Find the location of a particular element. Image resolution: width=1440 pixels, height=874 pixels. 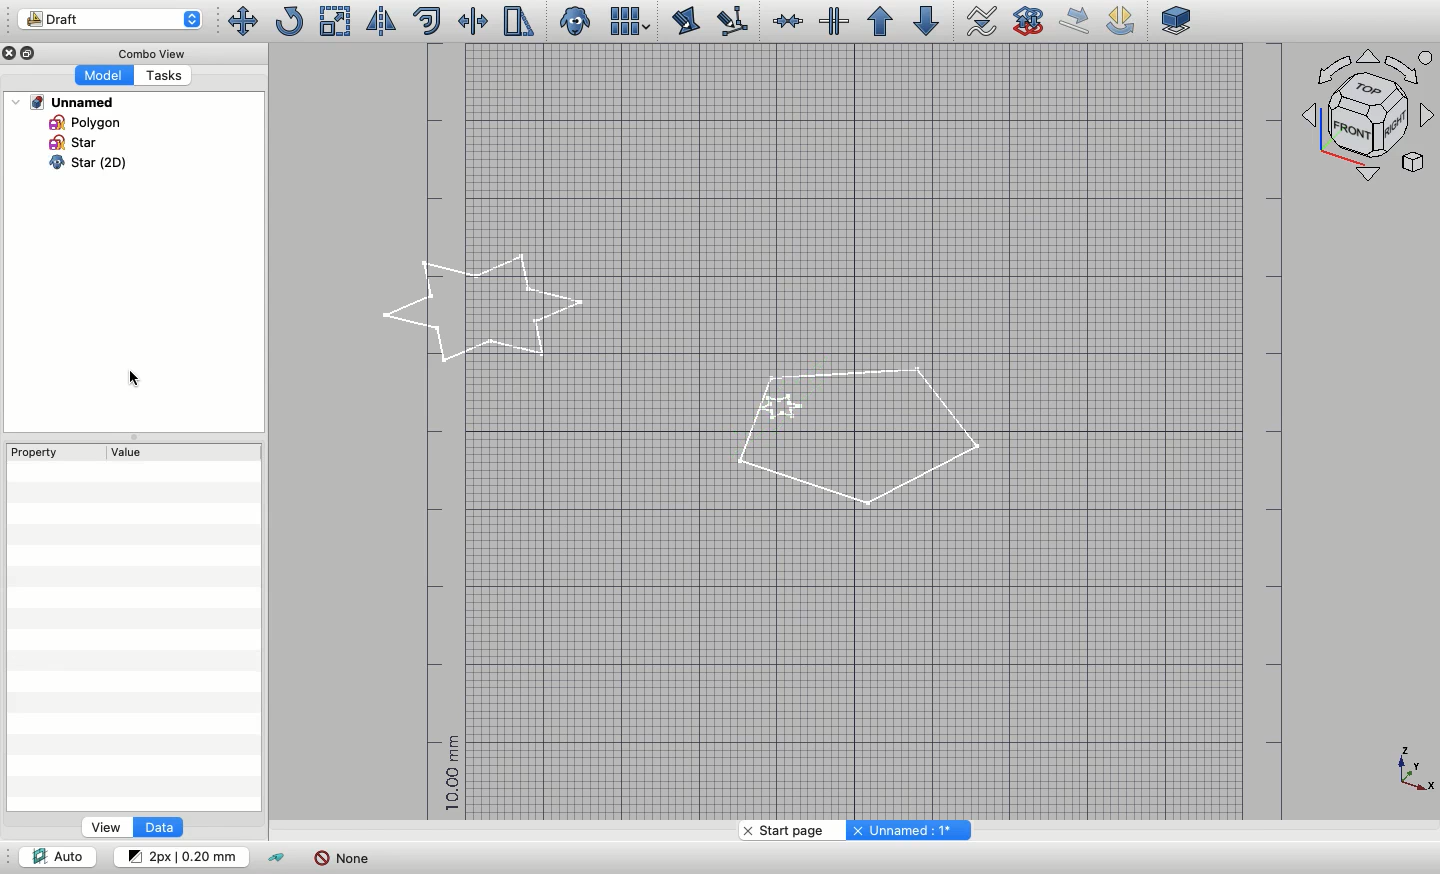

Split is located at coordinates (833, 21).